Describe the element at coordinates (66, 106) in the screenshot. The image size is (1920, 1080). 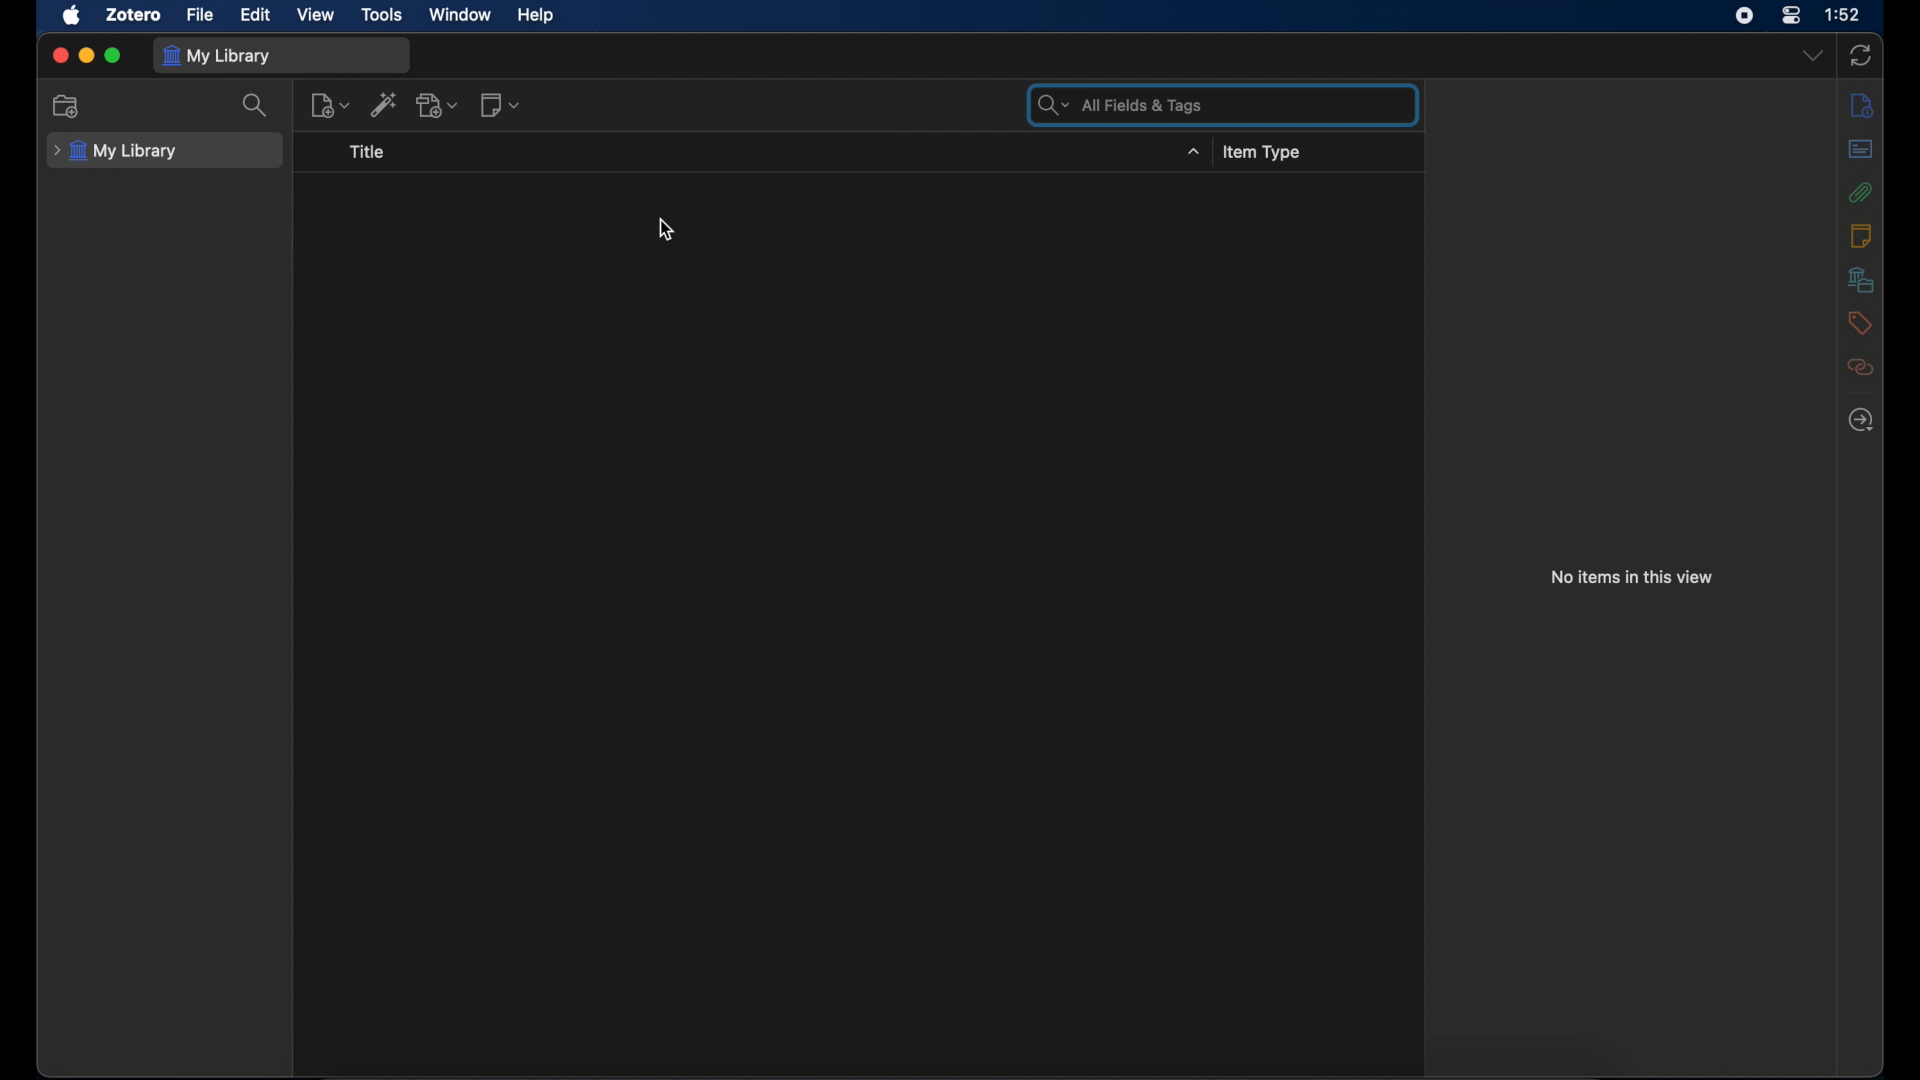
I see `new collection` at that location.